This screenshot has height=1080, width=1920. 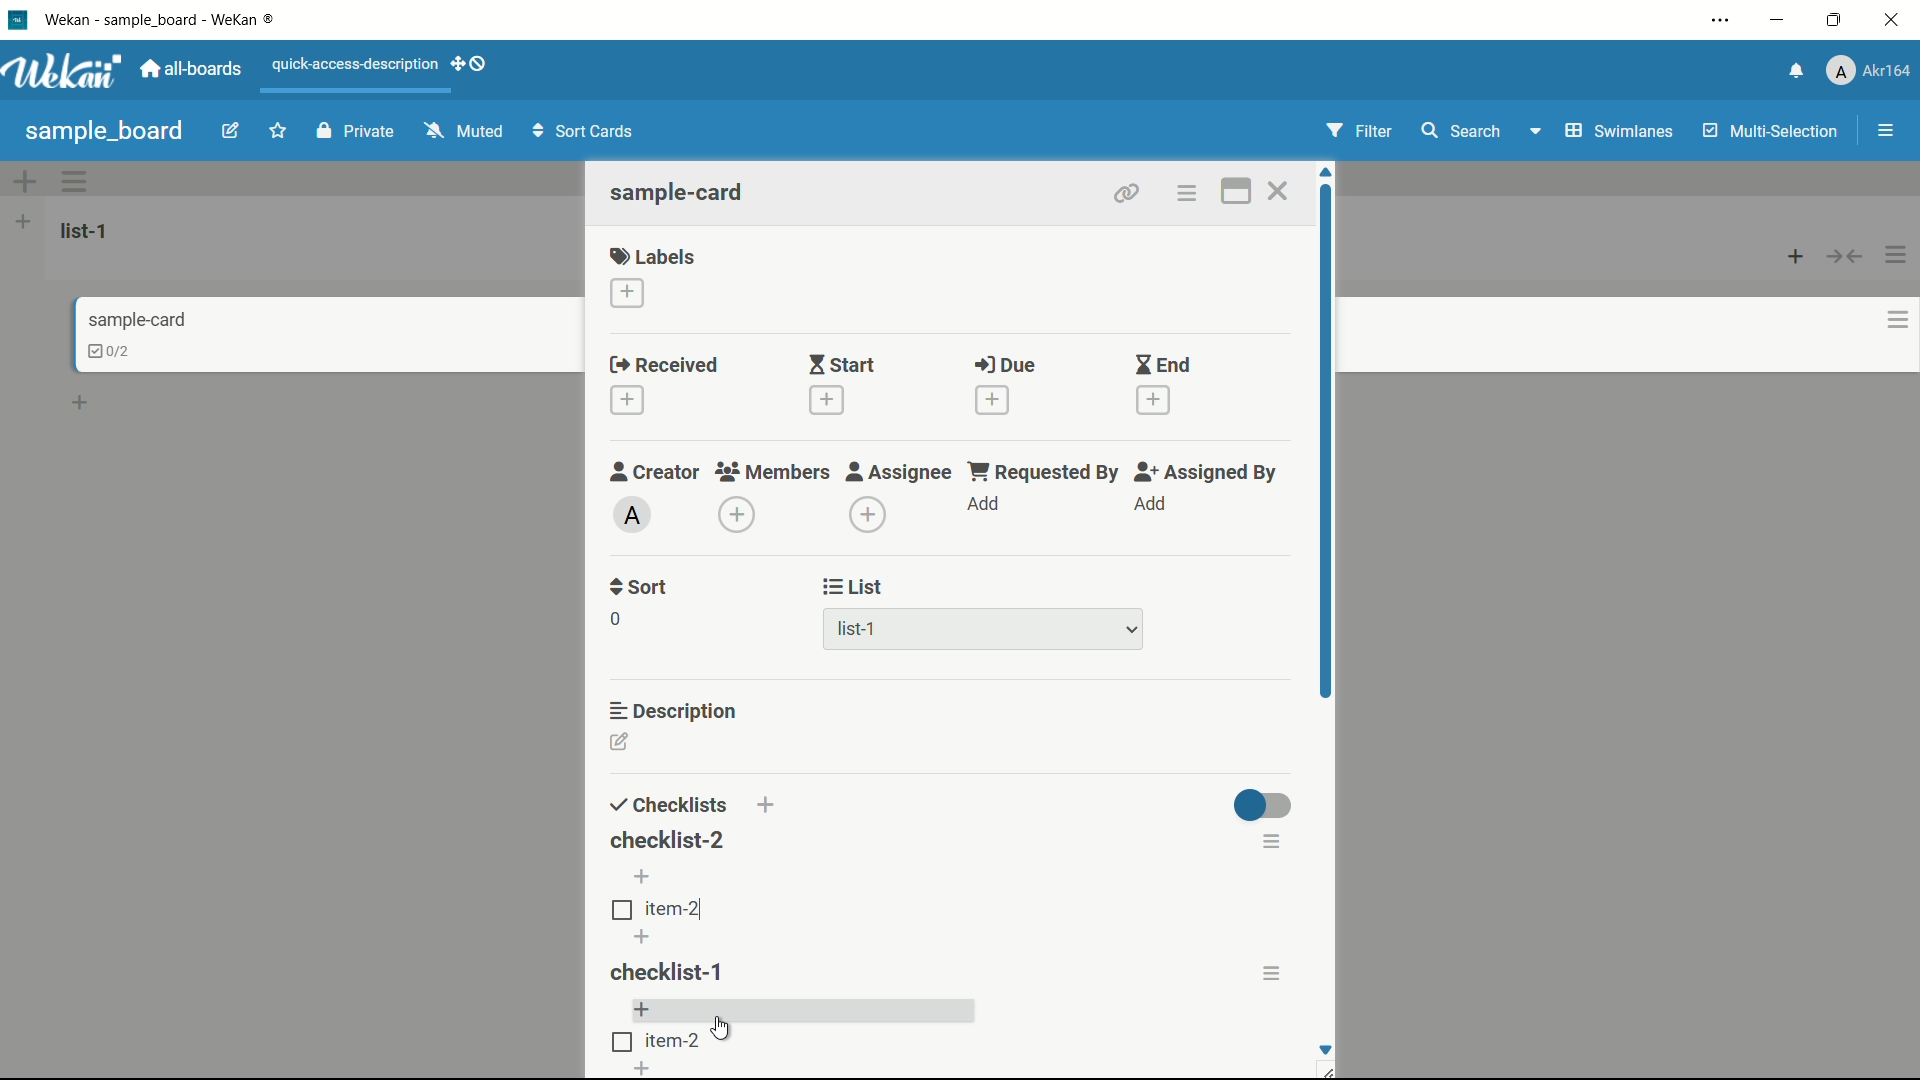 What do you see at coordinates (633, 515) in the screenshot?
I see `admin` at bounding box center [633, 515].